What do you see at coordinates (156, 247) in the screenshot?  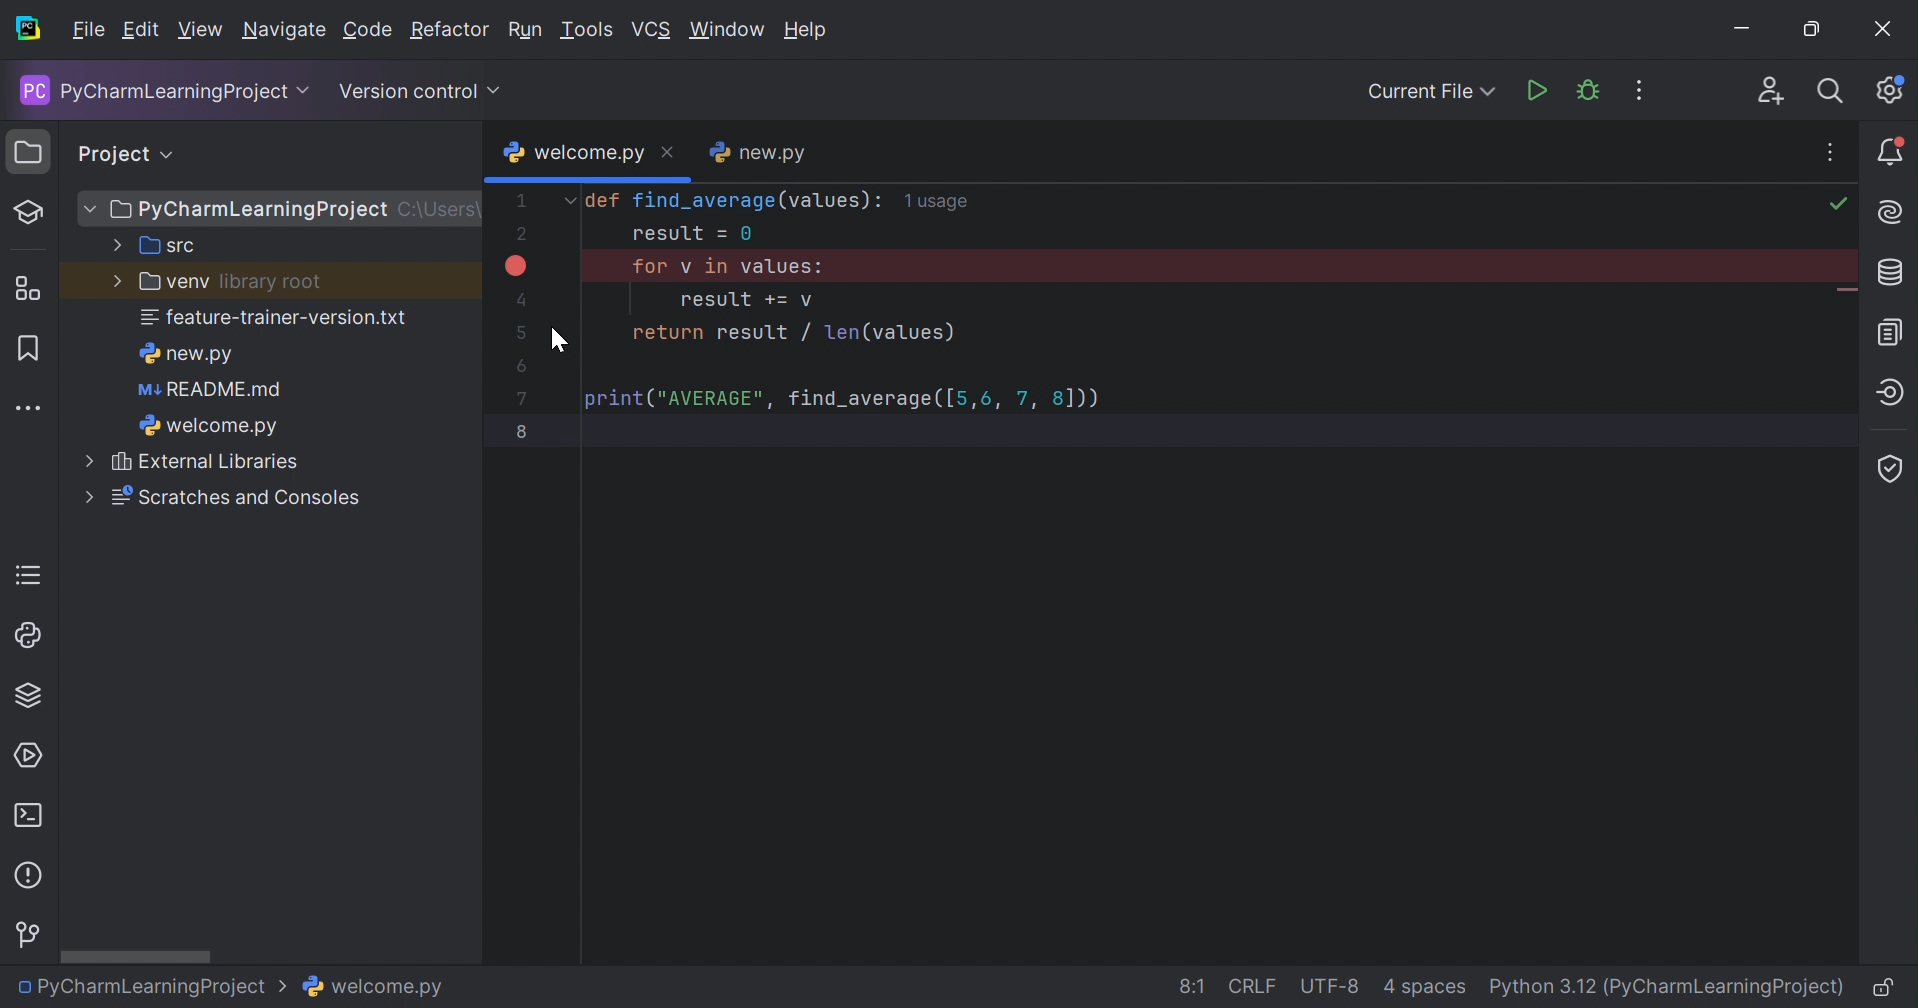 I see `src` at bounding box center [156, 247].